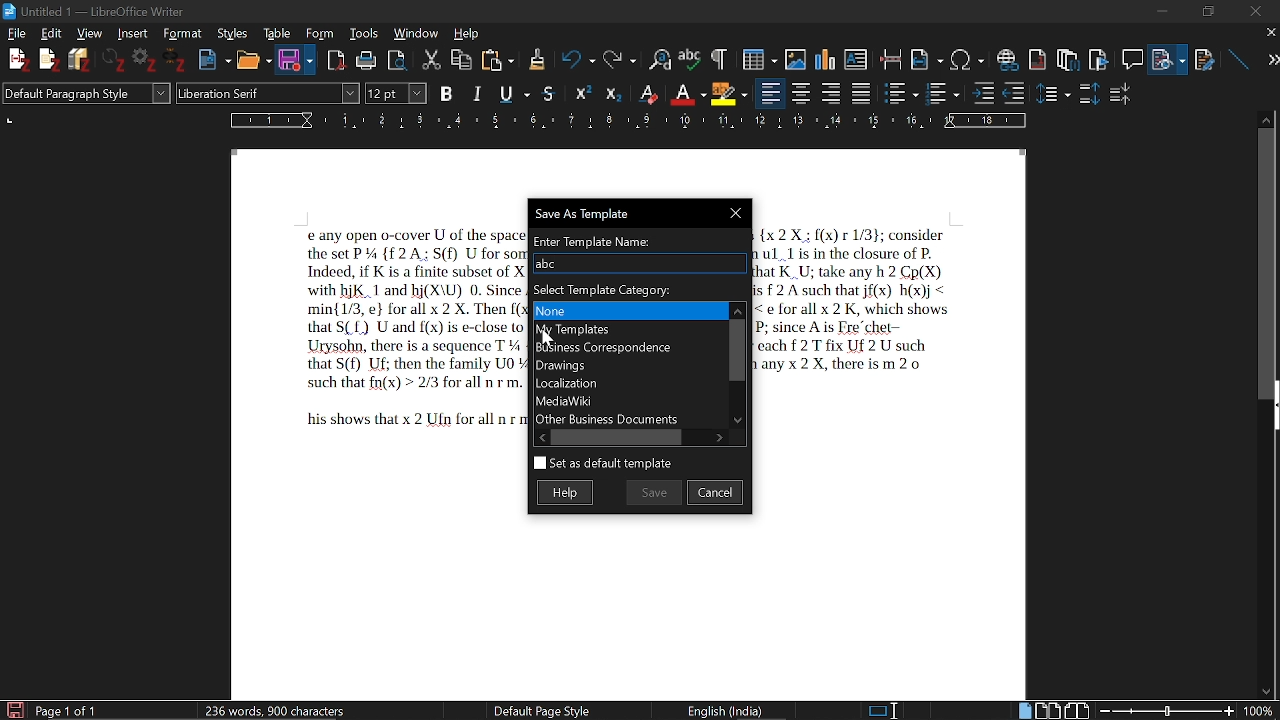  Describe the element at coordinates (82, 60) in the screenshot. I see `Save Files` at that location.